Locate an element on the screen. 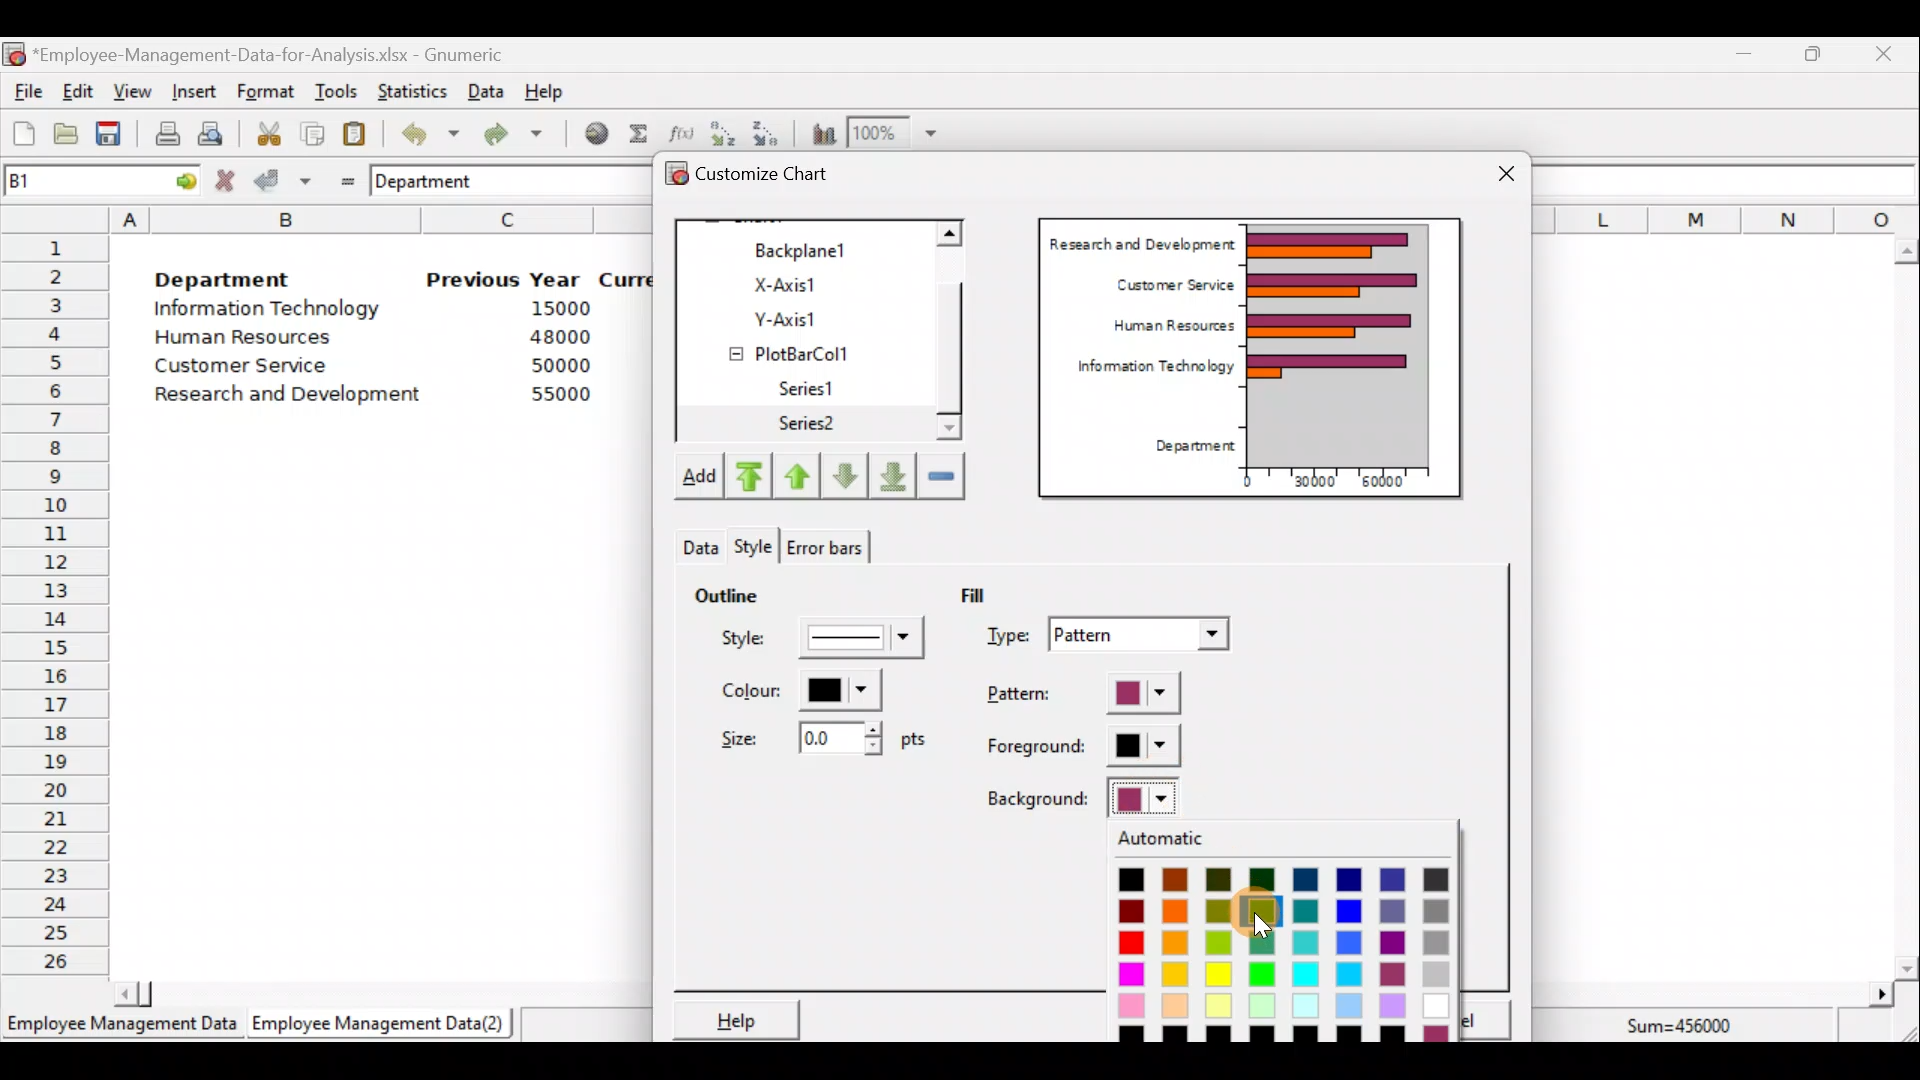 The height and width of the screenshot is (1080, 1920). 55000 is located at coordinates (562, 394).